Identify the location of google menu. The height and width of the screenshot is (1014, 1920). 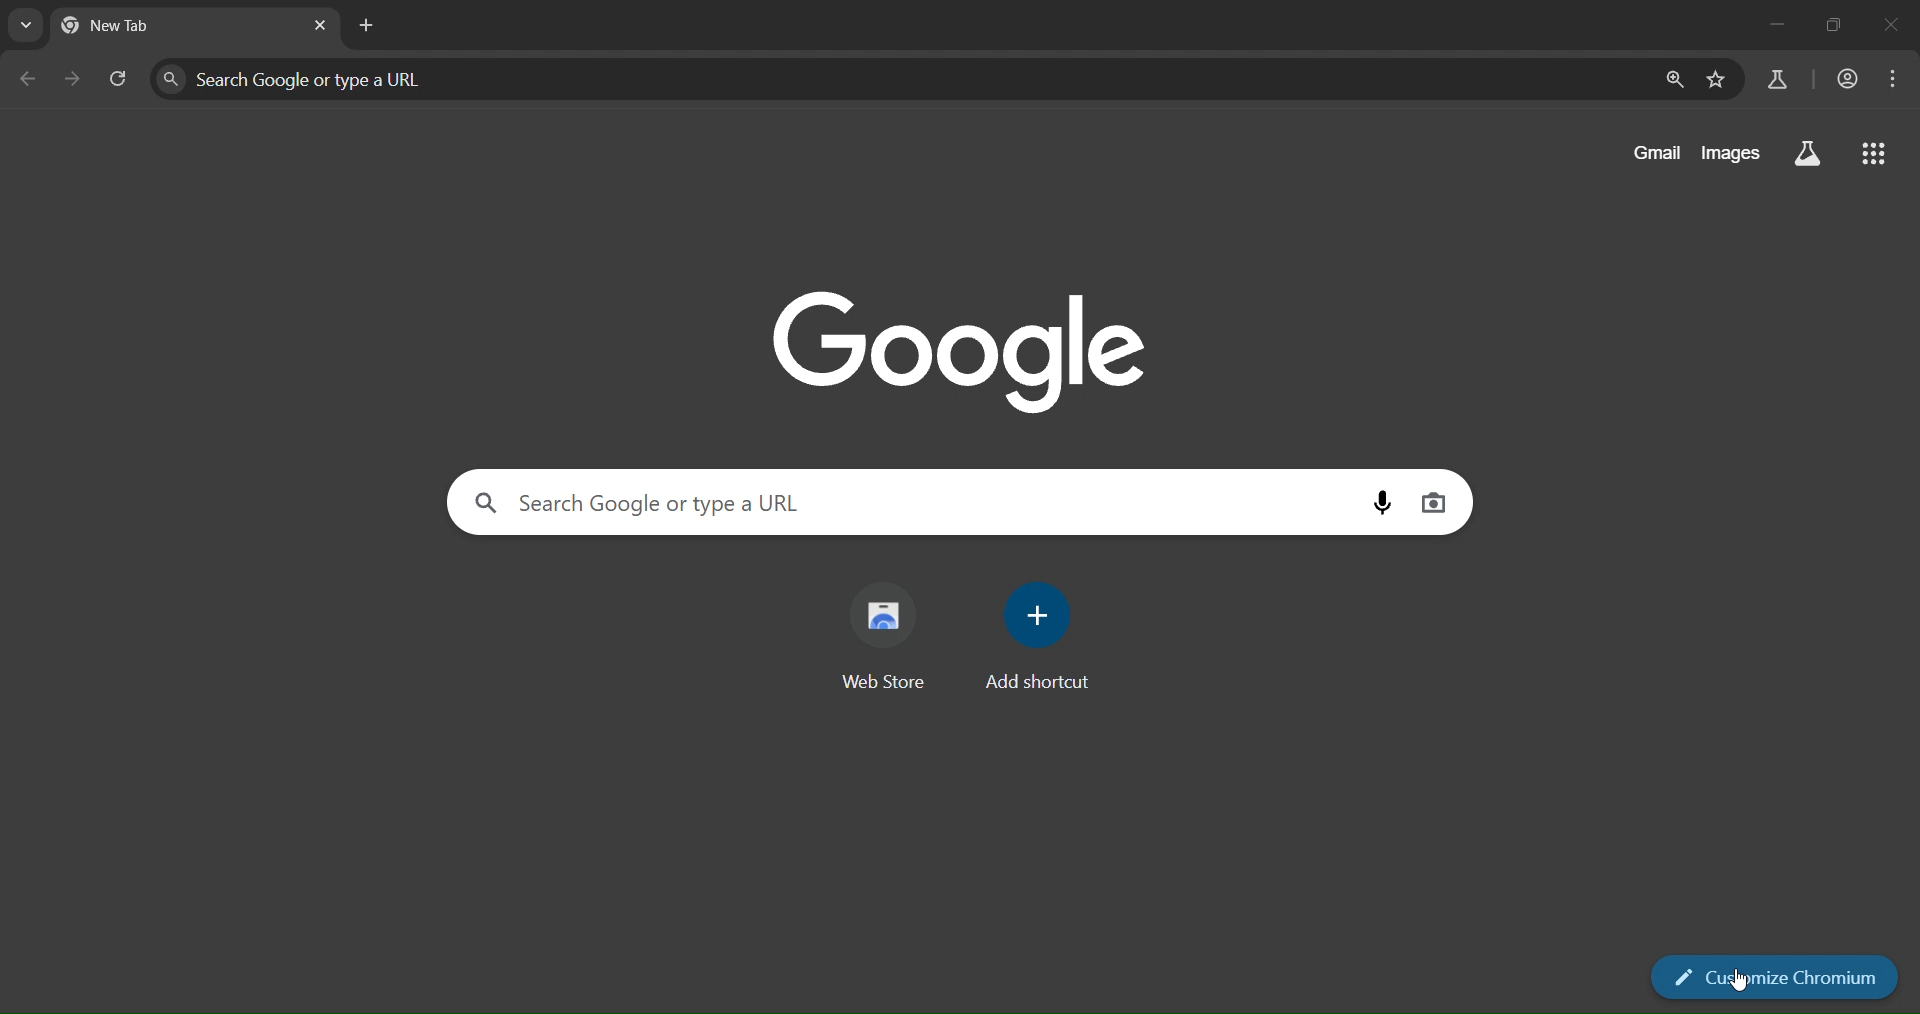
(1876, 154).